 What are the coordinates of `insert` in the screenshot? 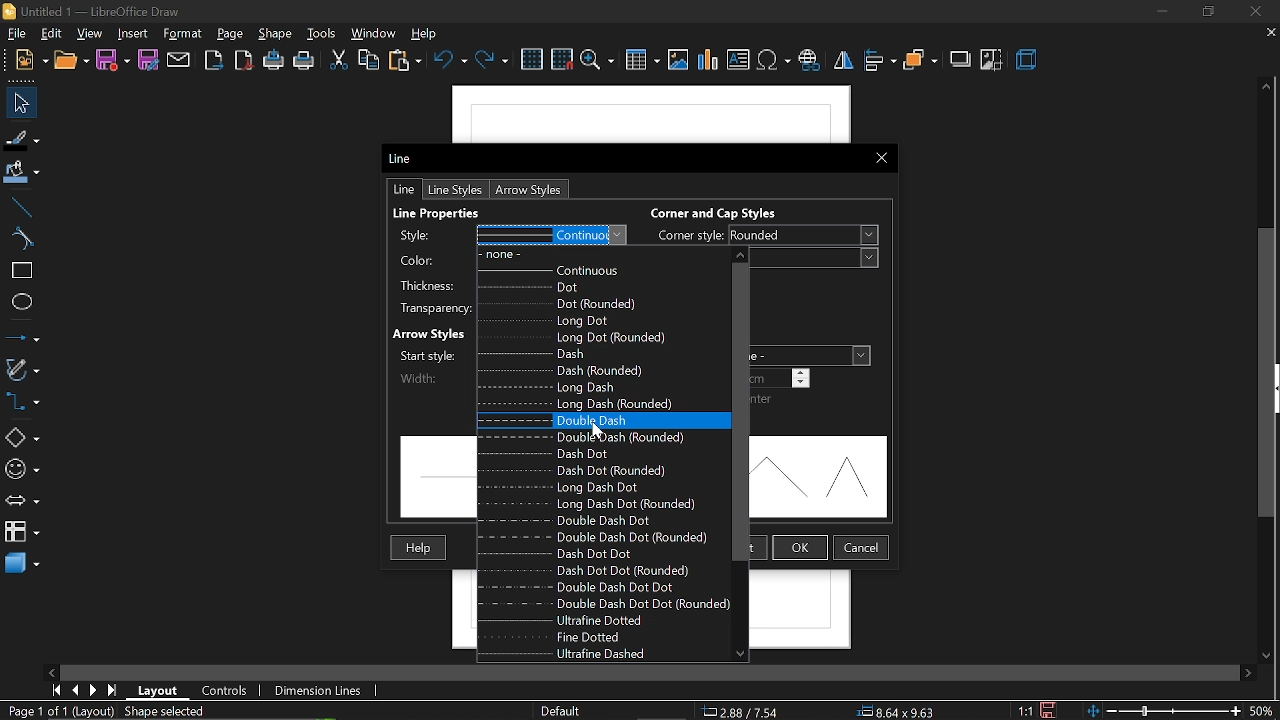 It's located at (131, 34).